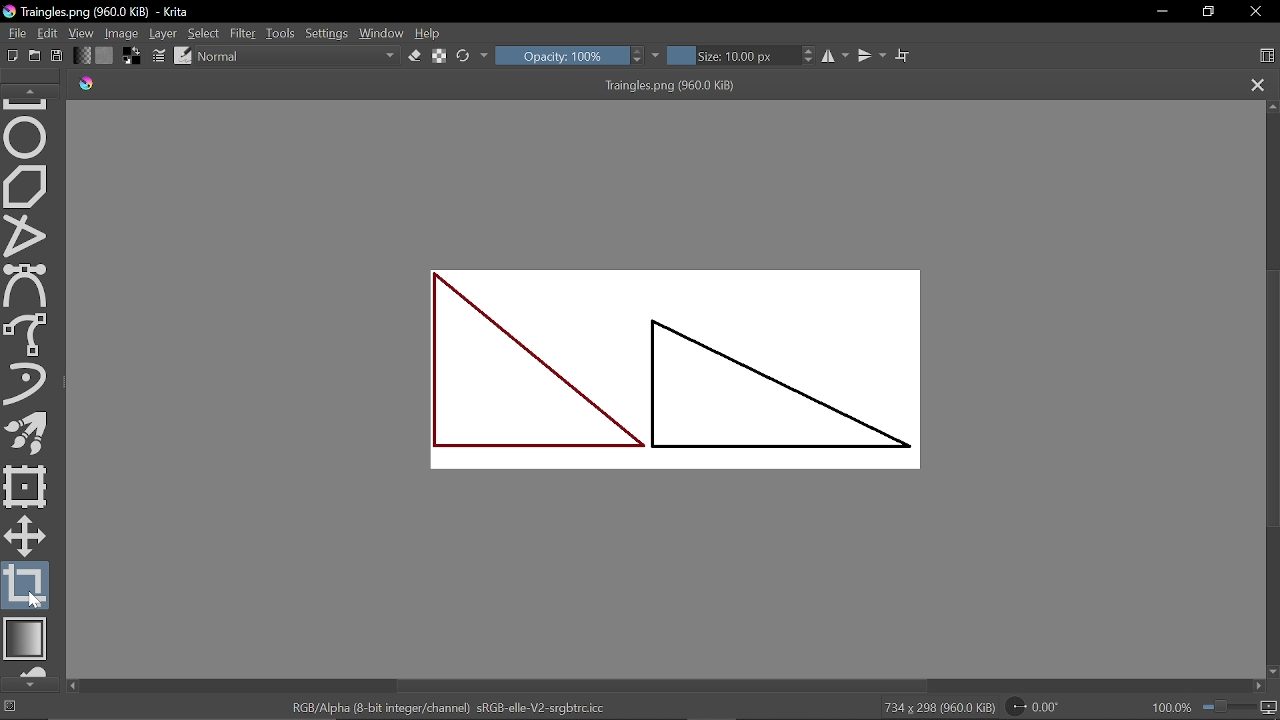  Describe the element at coordinates (903, 55) in the screenshot. I see `Wrap text tool` at that location.